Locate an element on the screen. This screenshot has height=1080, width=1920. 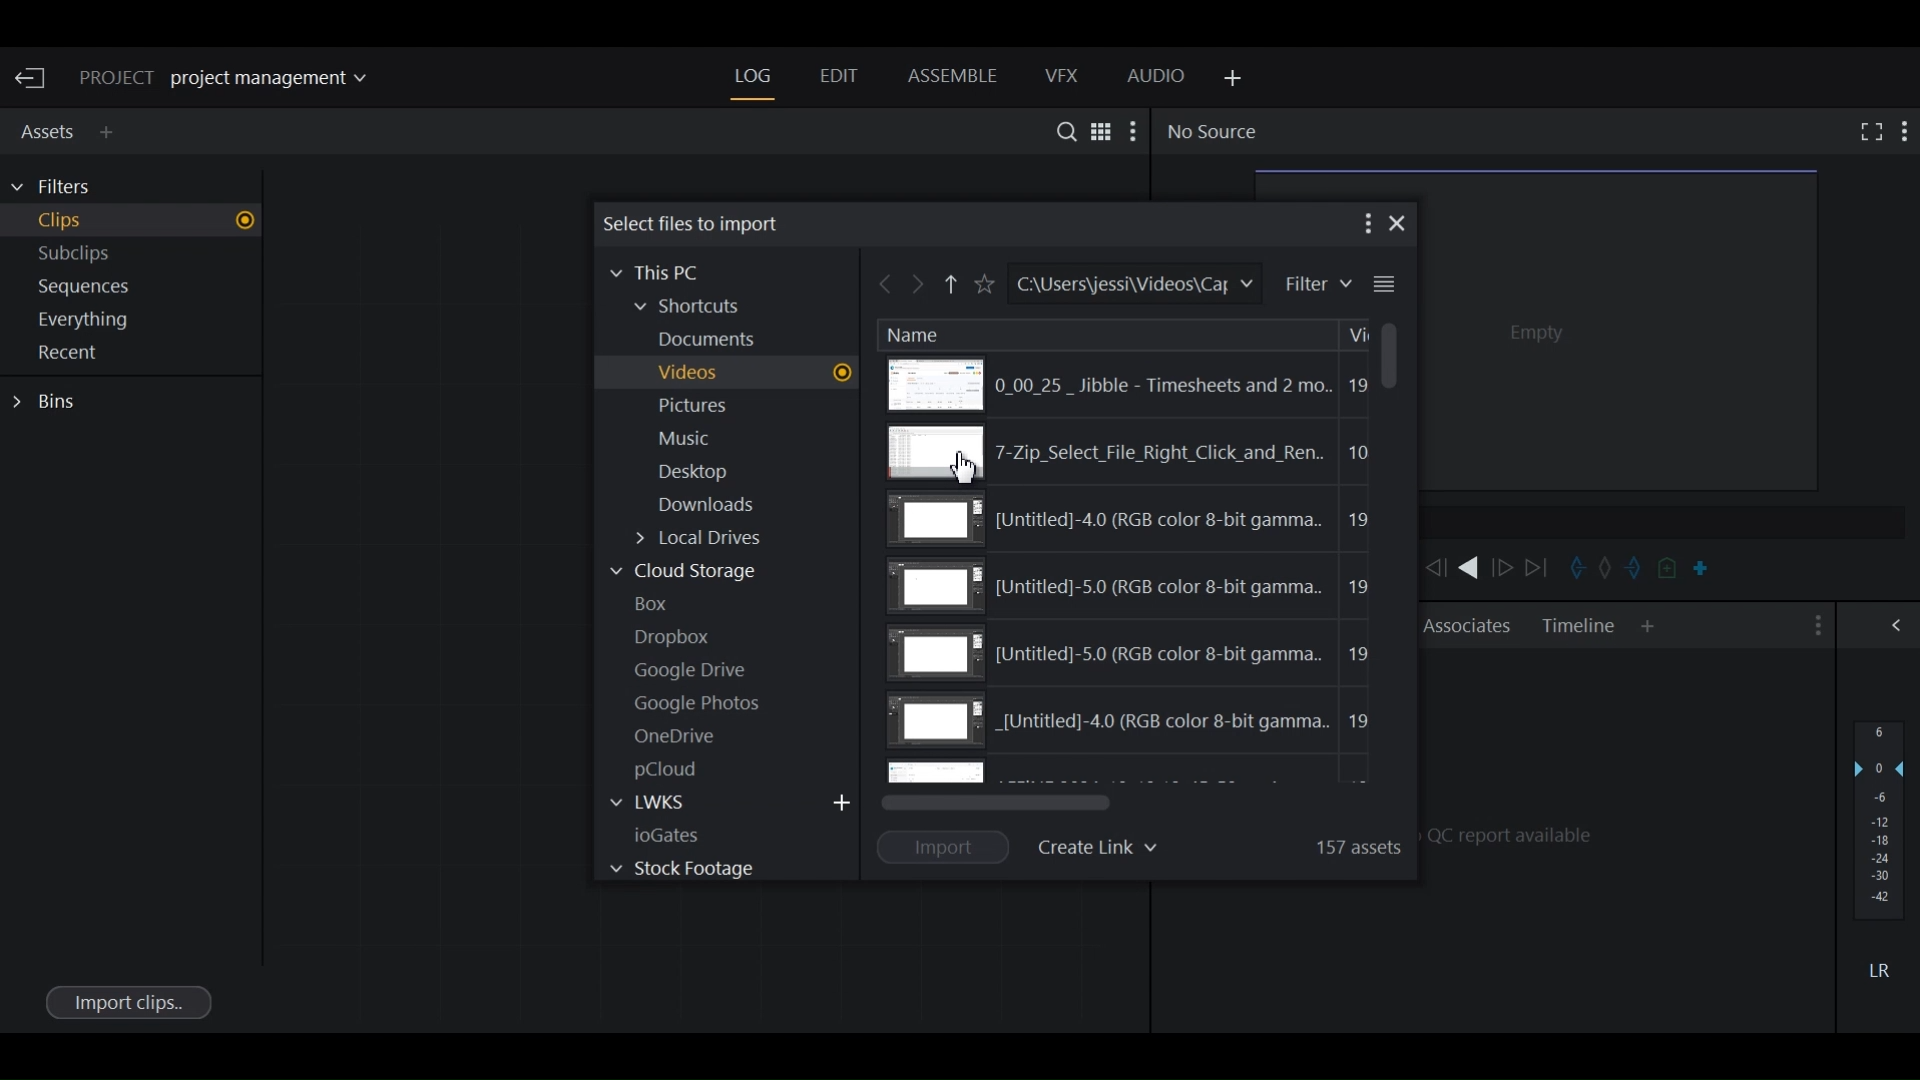
Click to go forward is located at coordinates (920, 287).